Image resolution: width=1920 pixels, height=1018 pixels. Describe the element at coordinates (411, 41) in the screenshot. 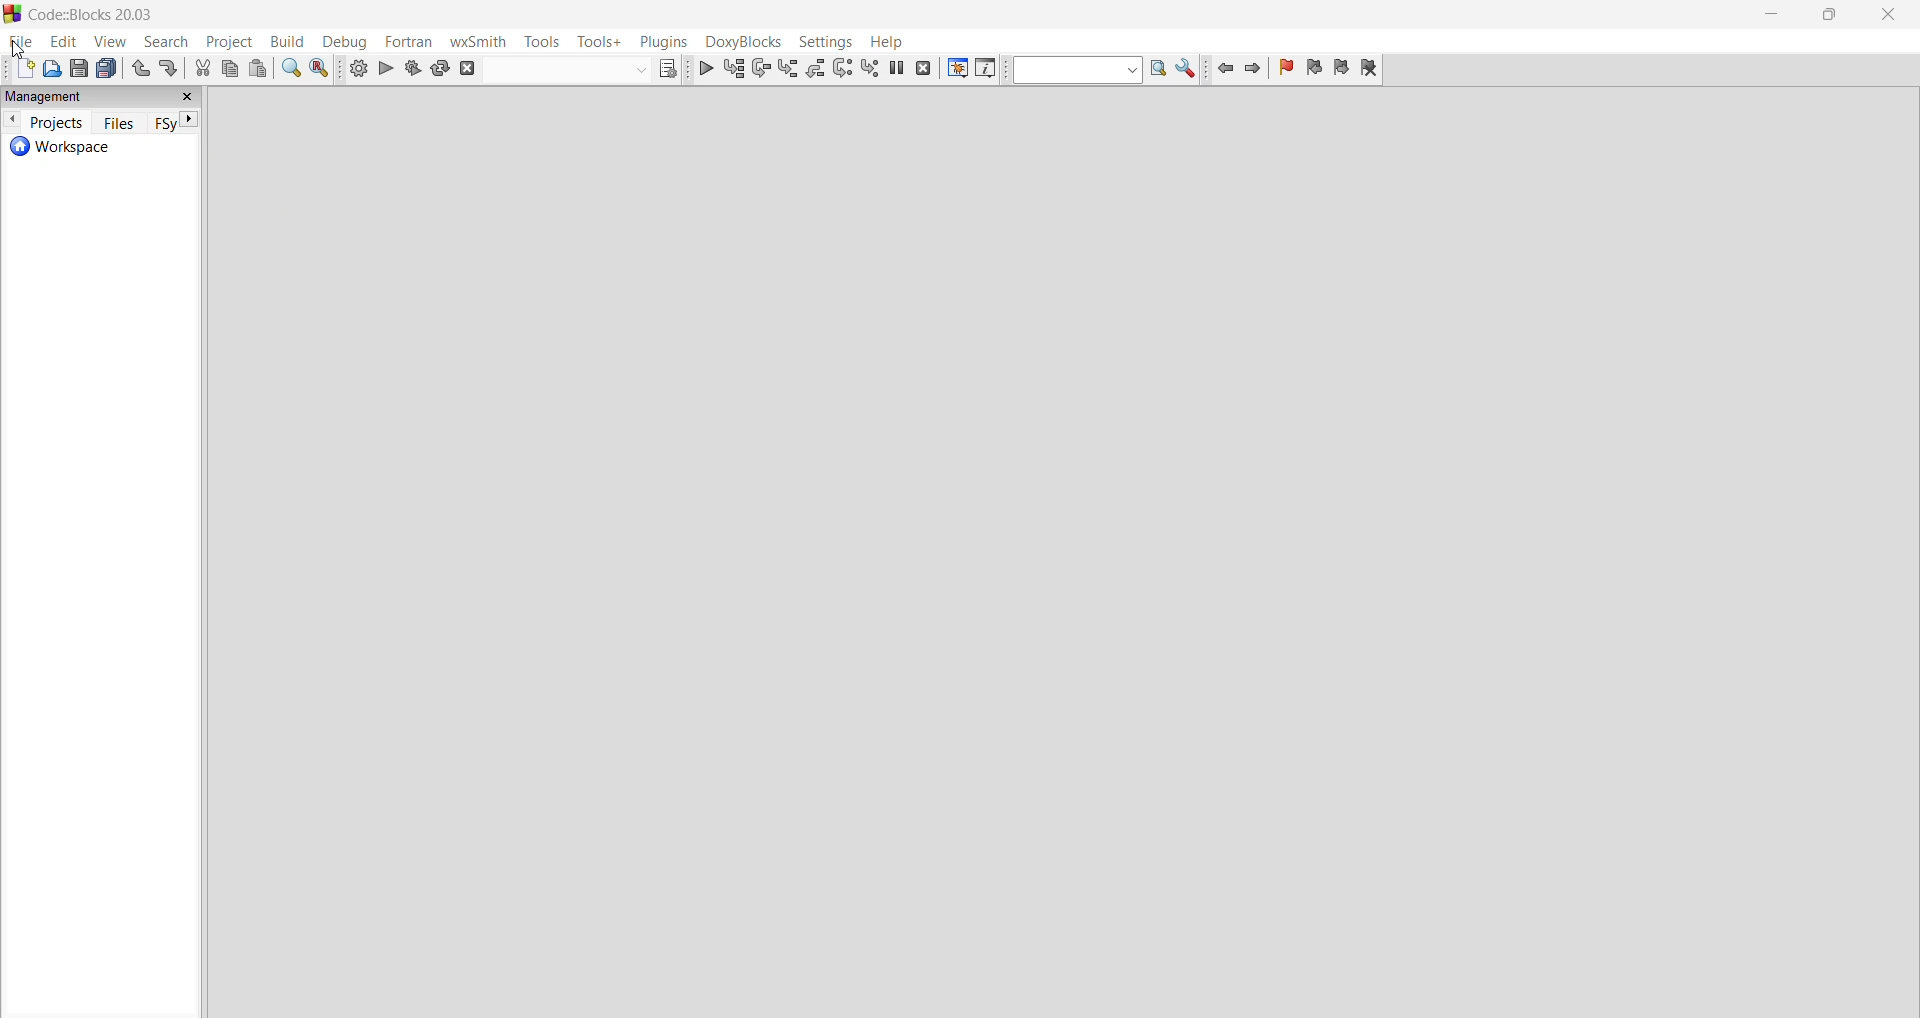

I see `fortran` at that location.